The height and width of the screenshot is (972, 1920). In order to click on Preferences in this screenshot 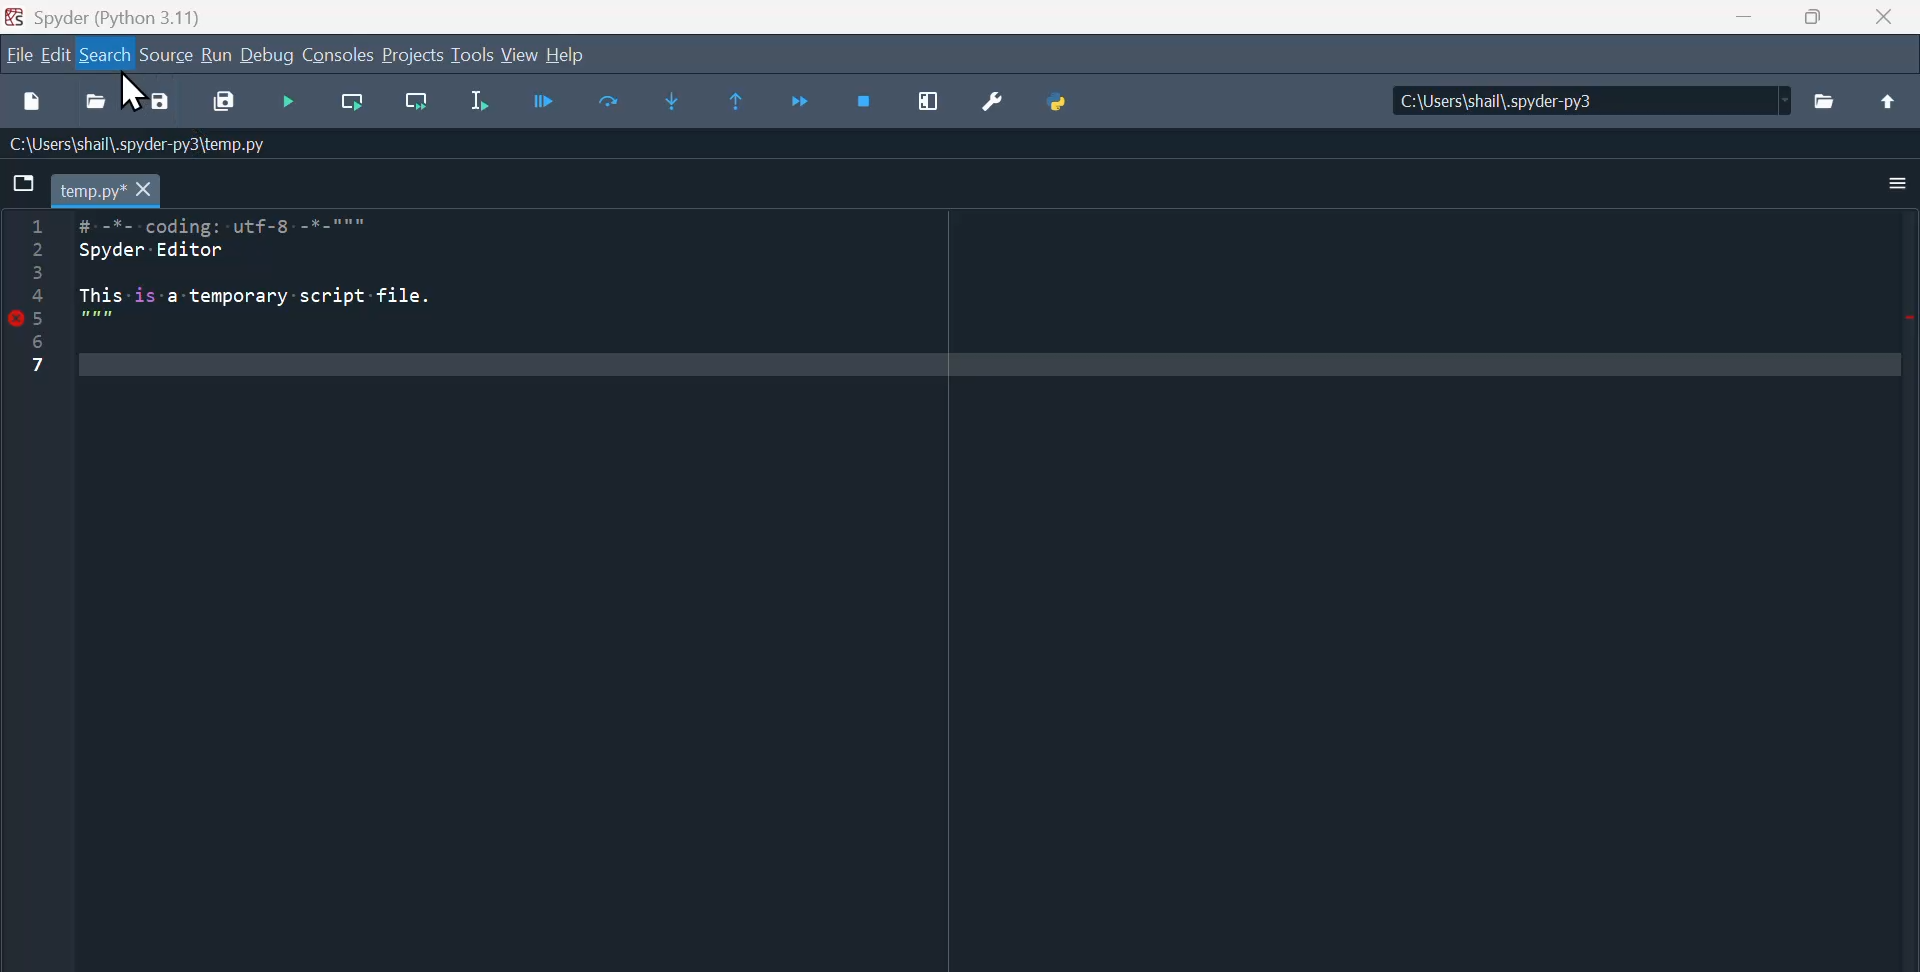, I will do `click(990, 103)`.